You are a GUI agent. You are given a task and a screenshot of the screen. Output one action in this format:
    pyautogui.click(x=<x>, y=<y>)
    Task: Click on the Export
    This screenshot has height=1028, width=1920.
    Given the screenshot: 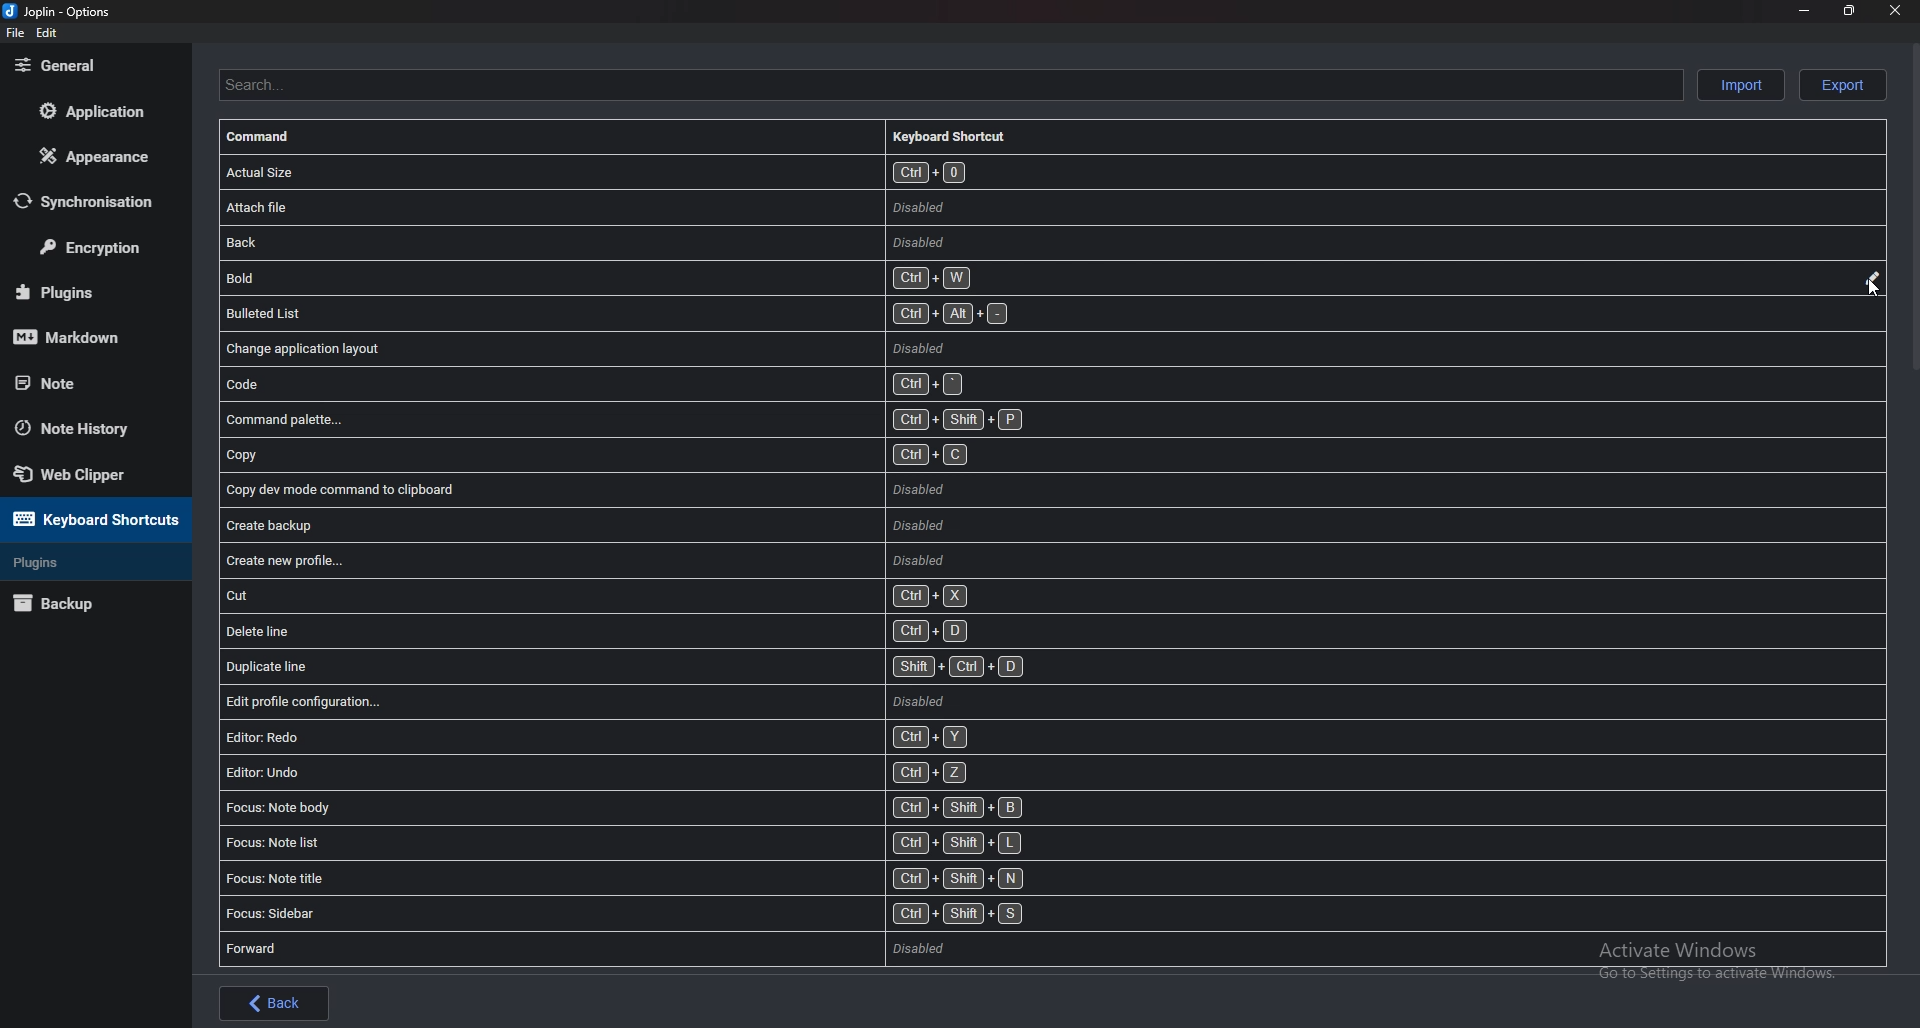 What is the action you would take?
    pyautogui.click(x=1839, y=85)
    